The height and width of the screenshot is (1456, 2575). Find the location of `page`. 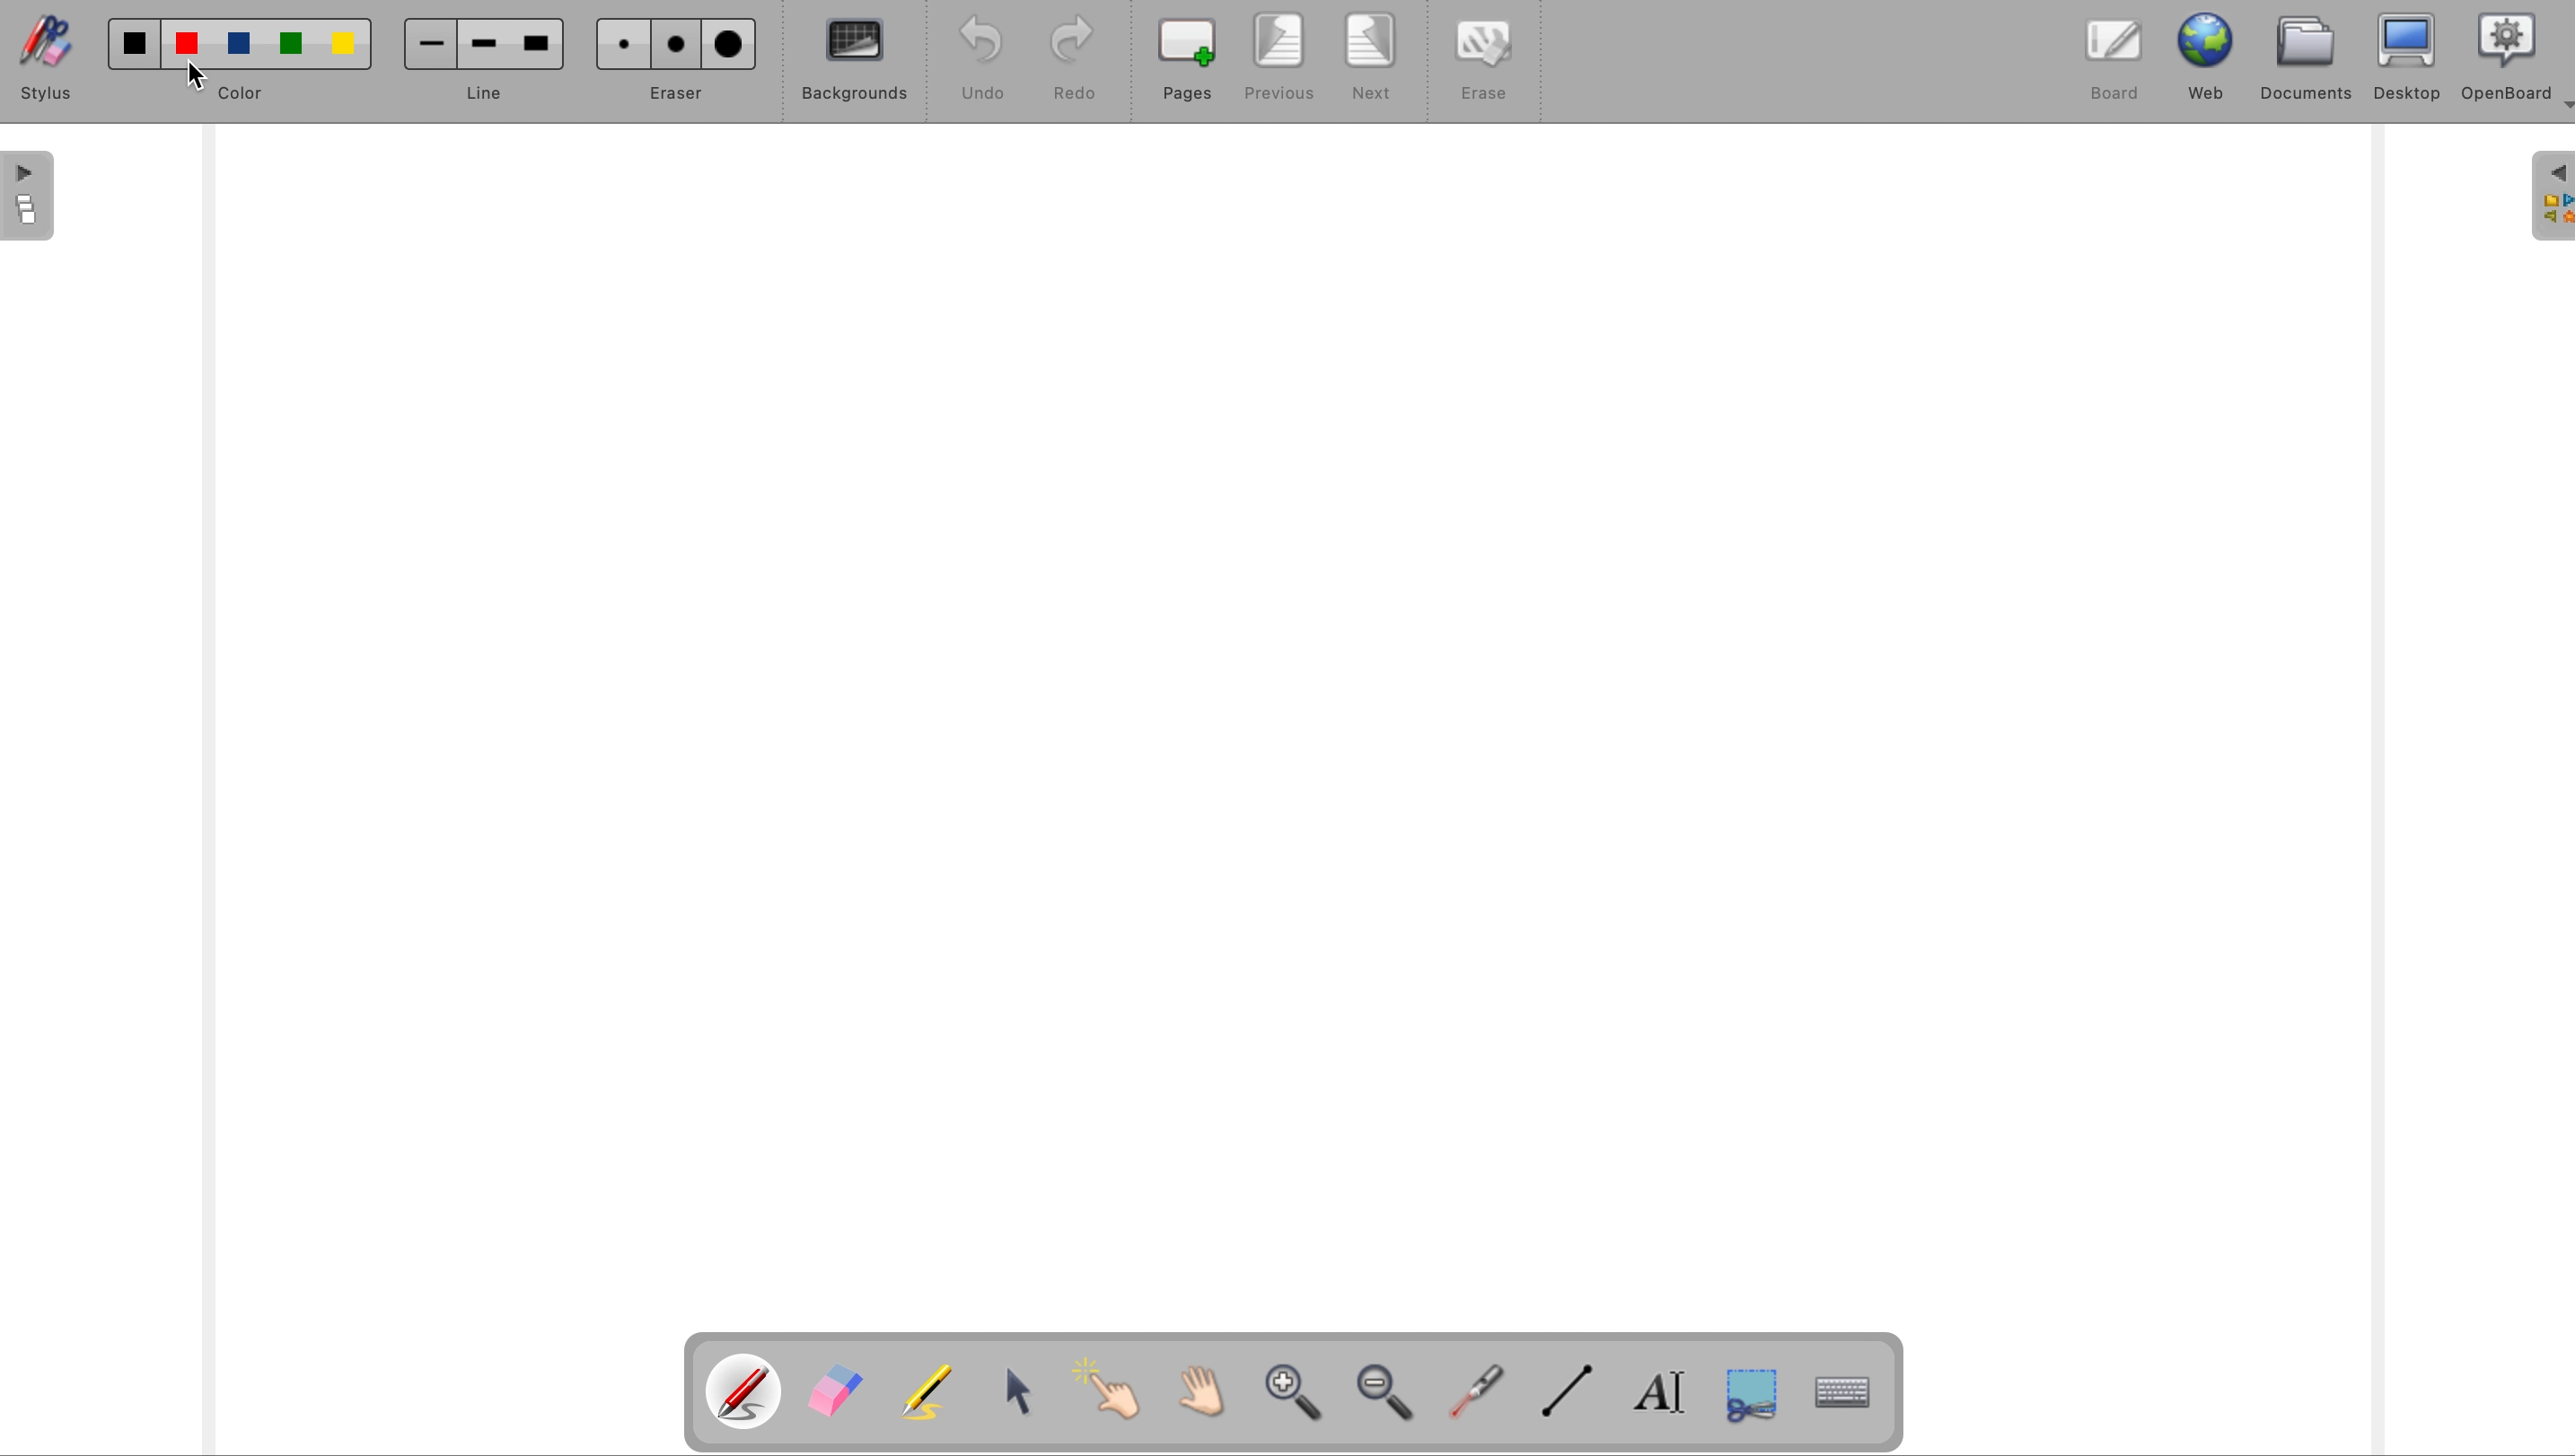

page is located at coordinates (27, 197).